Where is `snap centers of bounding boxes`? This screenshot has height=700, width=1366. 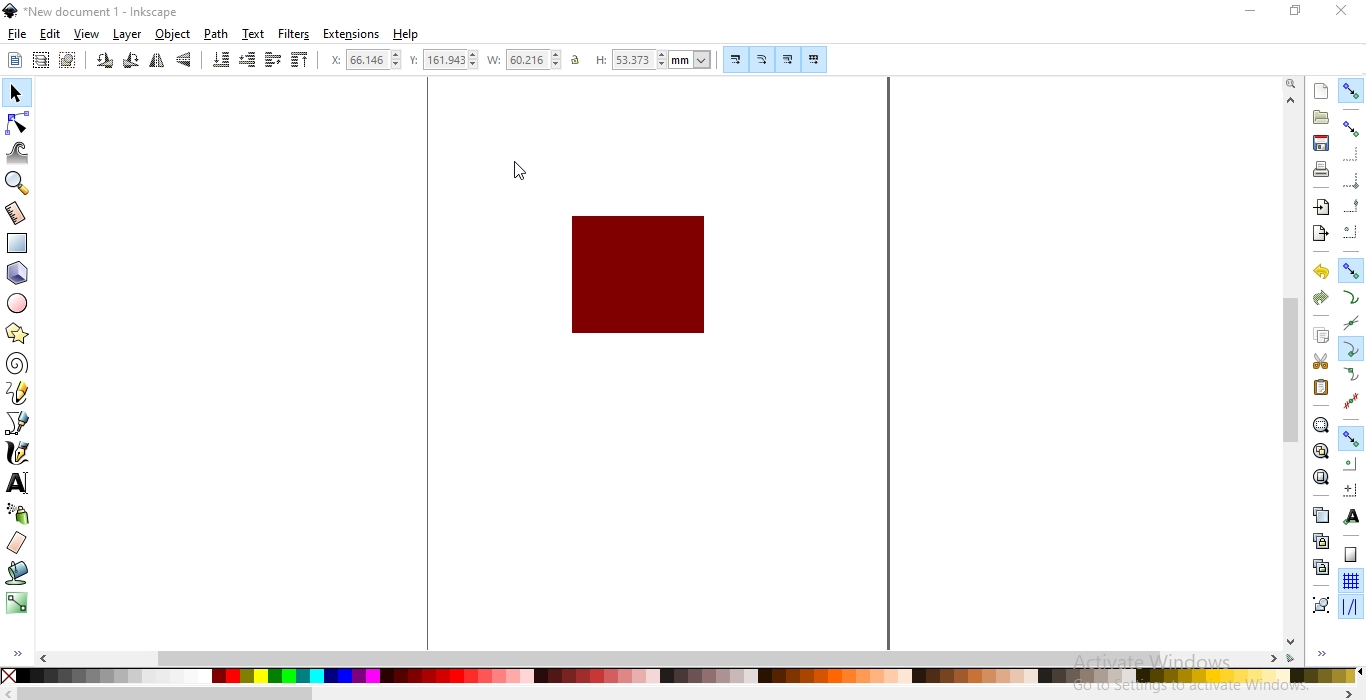
snap centers of bounding boxes is located at coordinates (1352, 231).